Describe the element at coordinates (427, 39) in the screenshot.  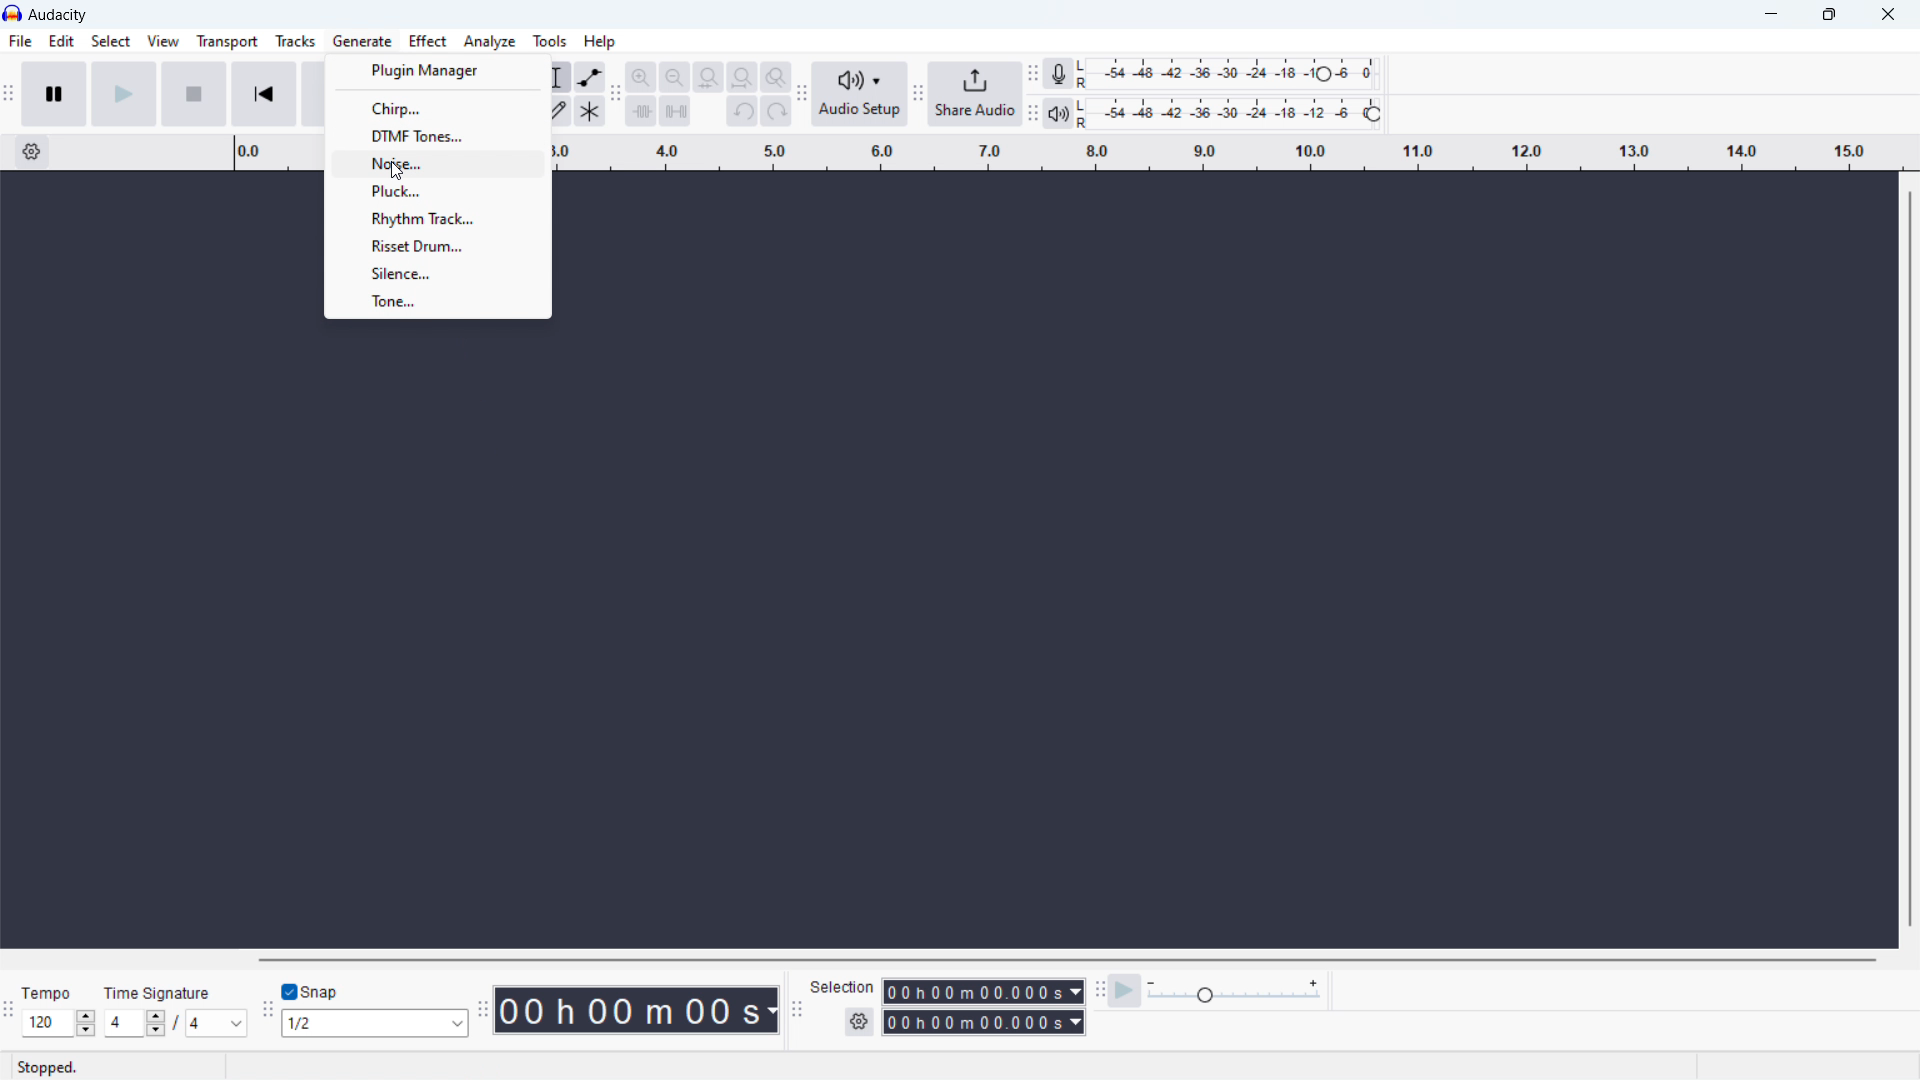
I see `Effect` at that location.